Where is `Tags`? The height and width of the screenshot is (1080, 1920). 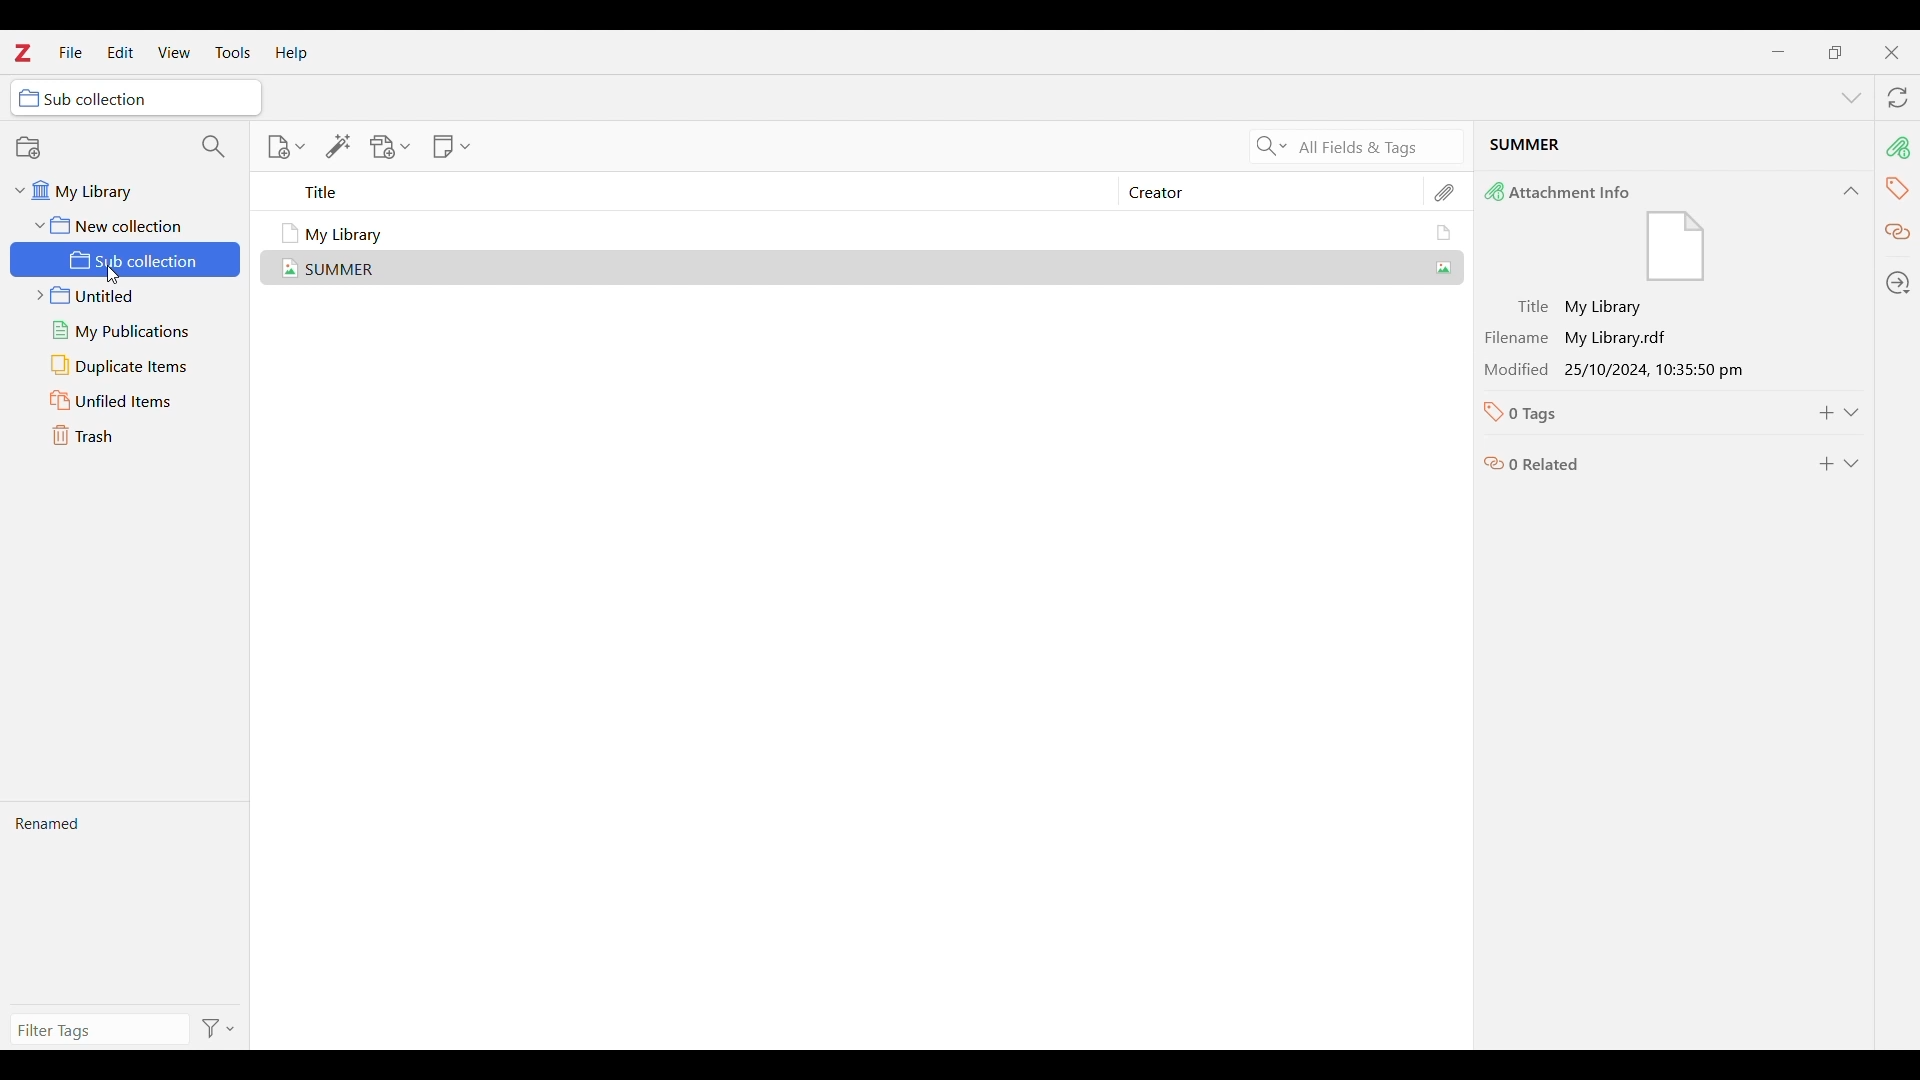
Tags is located at coordinates (1899, 188).